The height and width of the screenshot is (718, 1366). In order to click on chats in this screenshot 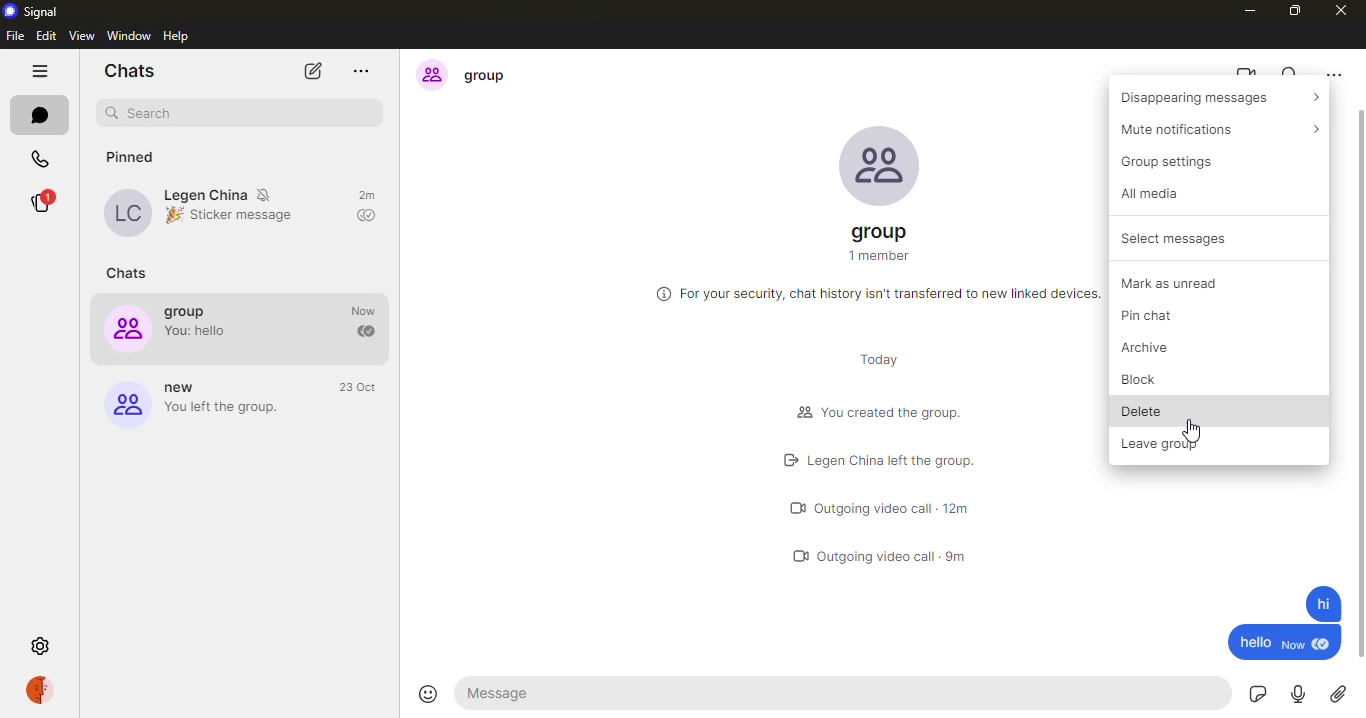, I will do `click(127, 273)`.